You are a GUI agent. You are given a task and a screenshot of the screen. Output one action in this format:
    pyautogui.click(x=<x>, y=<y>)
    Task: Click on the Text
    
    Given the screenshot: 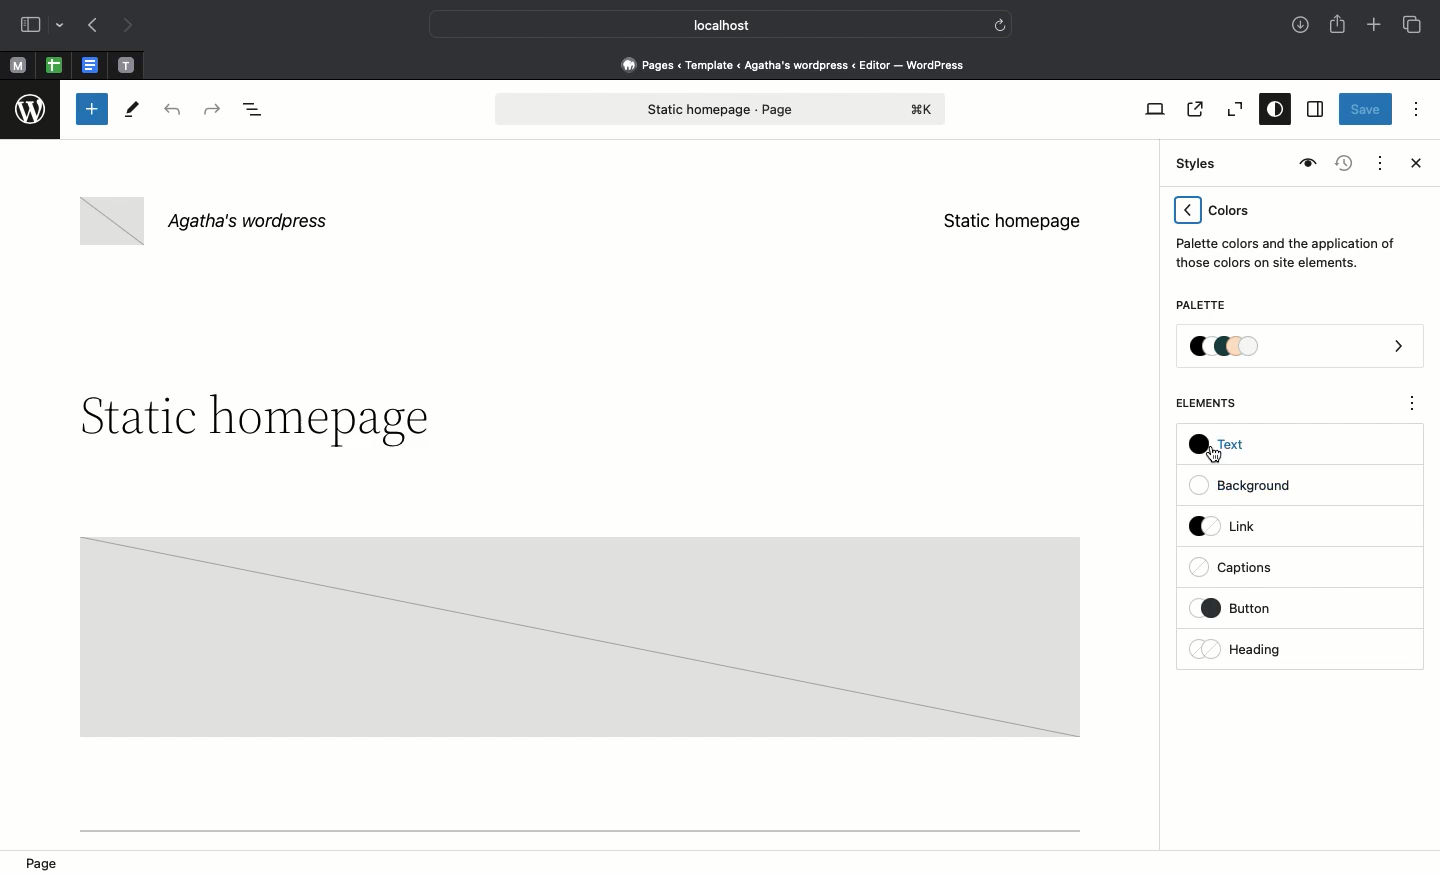 What is the action you would take?
    pyautogui.click(x=1225, y=449)
    